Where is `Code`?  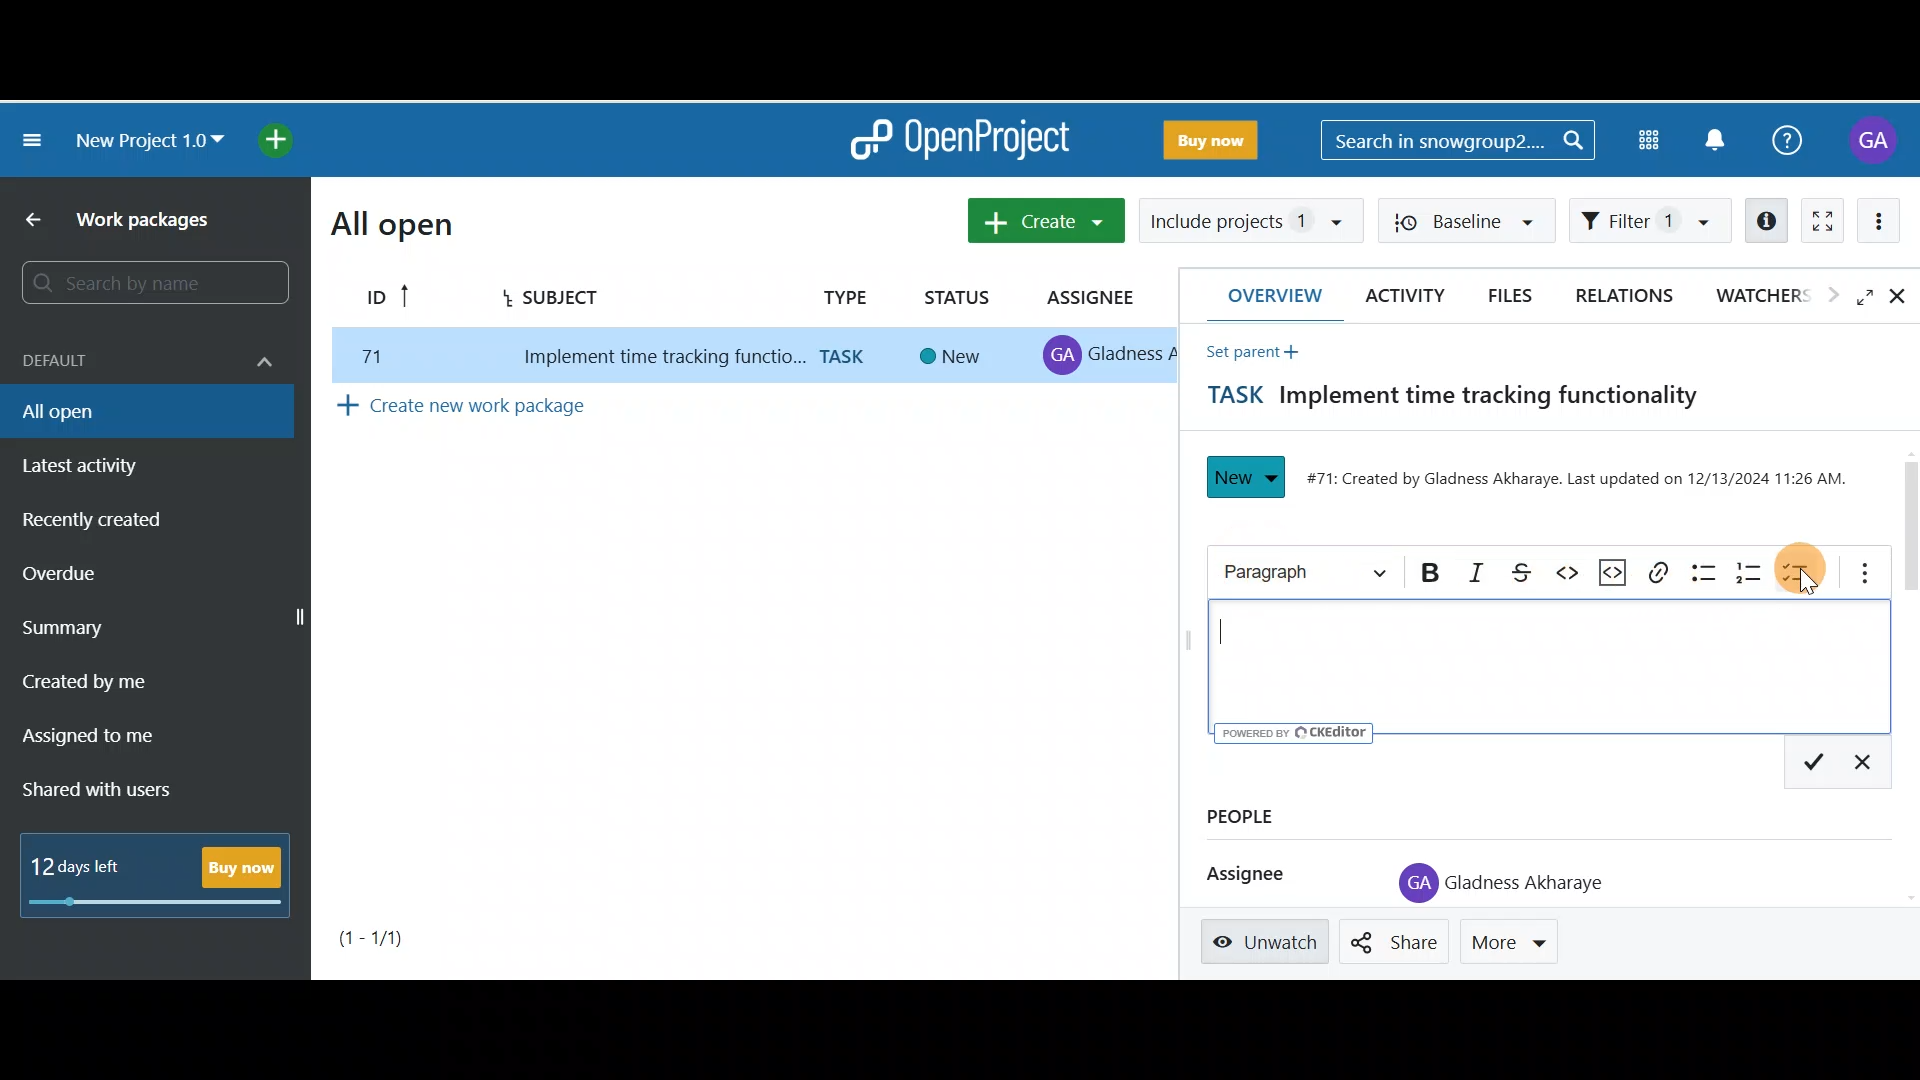
Code is located at coordinates (1573, 573).